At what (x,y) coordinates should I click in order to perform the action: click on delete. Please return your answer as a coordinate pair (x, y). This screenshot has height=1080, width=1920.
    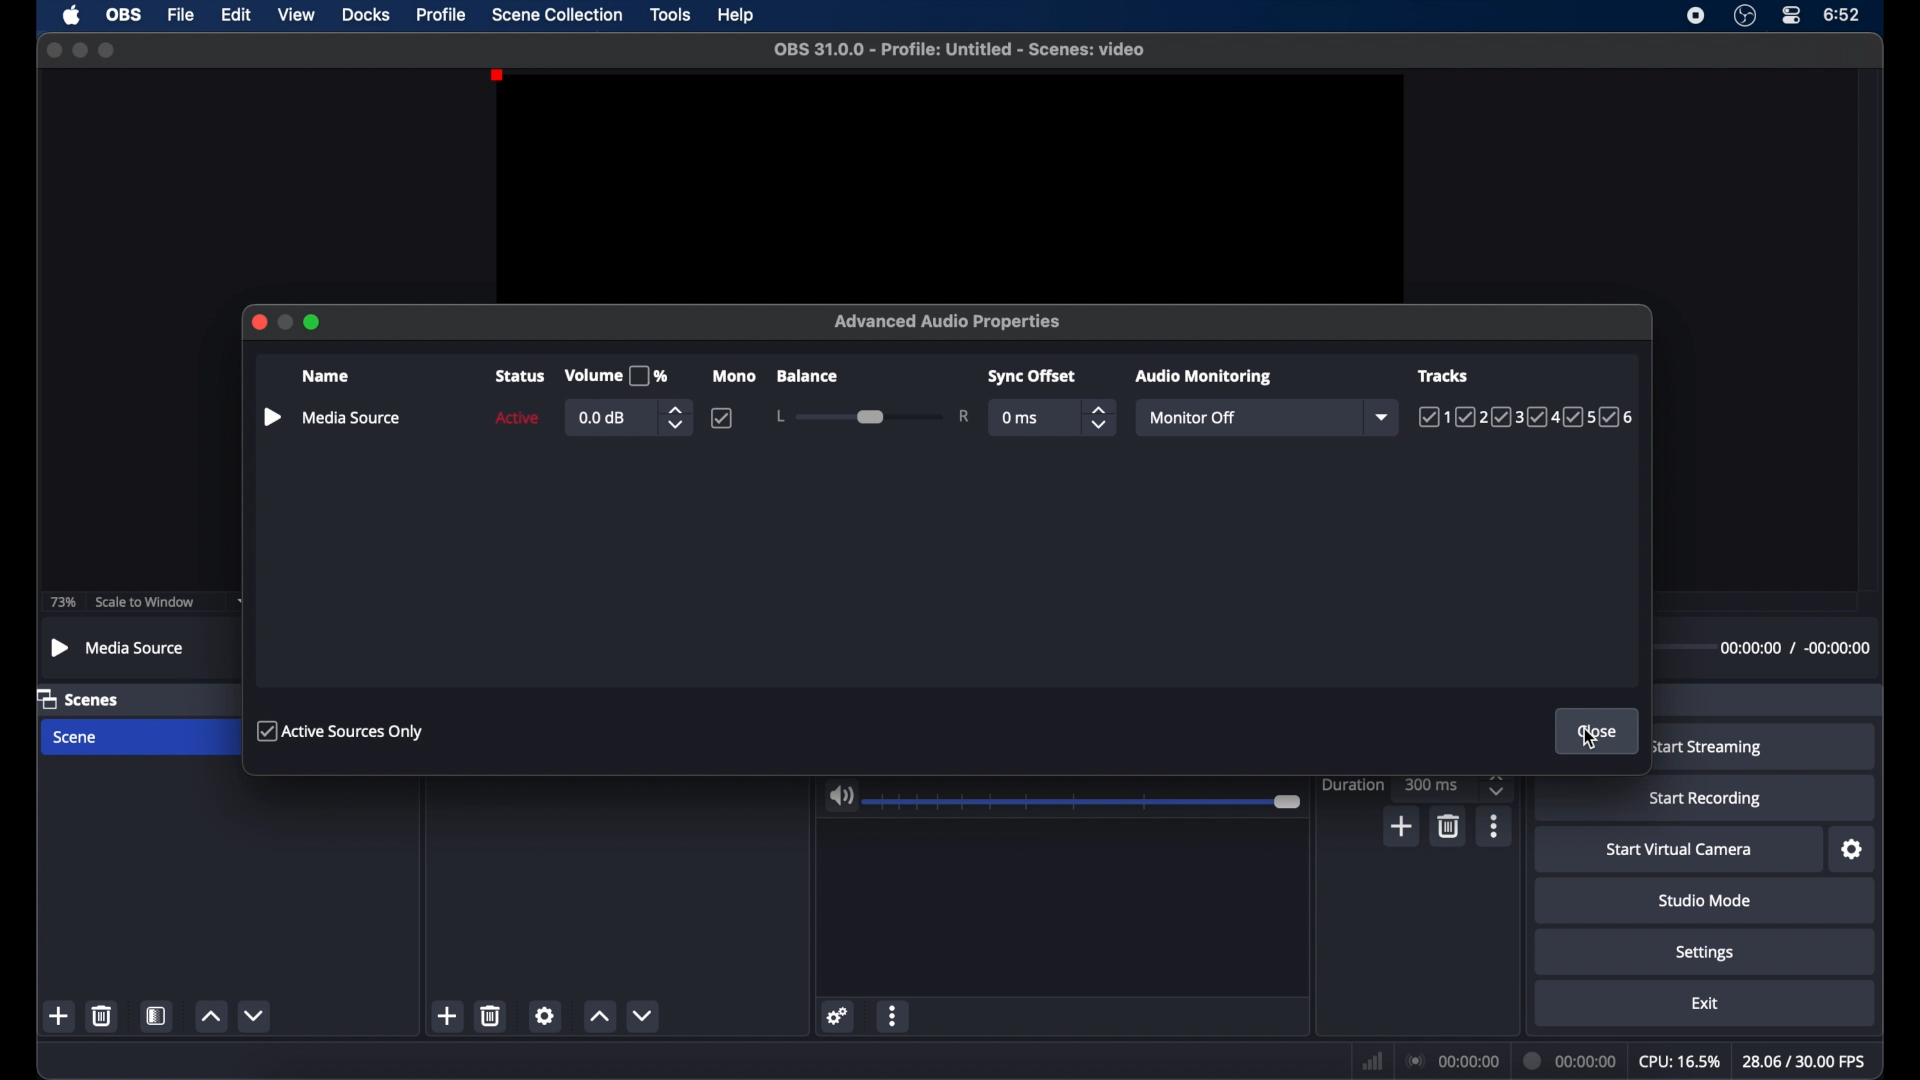
    Looking at the image, I should click on (491, 1015).